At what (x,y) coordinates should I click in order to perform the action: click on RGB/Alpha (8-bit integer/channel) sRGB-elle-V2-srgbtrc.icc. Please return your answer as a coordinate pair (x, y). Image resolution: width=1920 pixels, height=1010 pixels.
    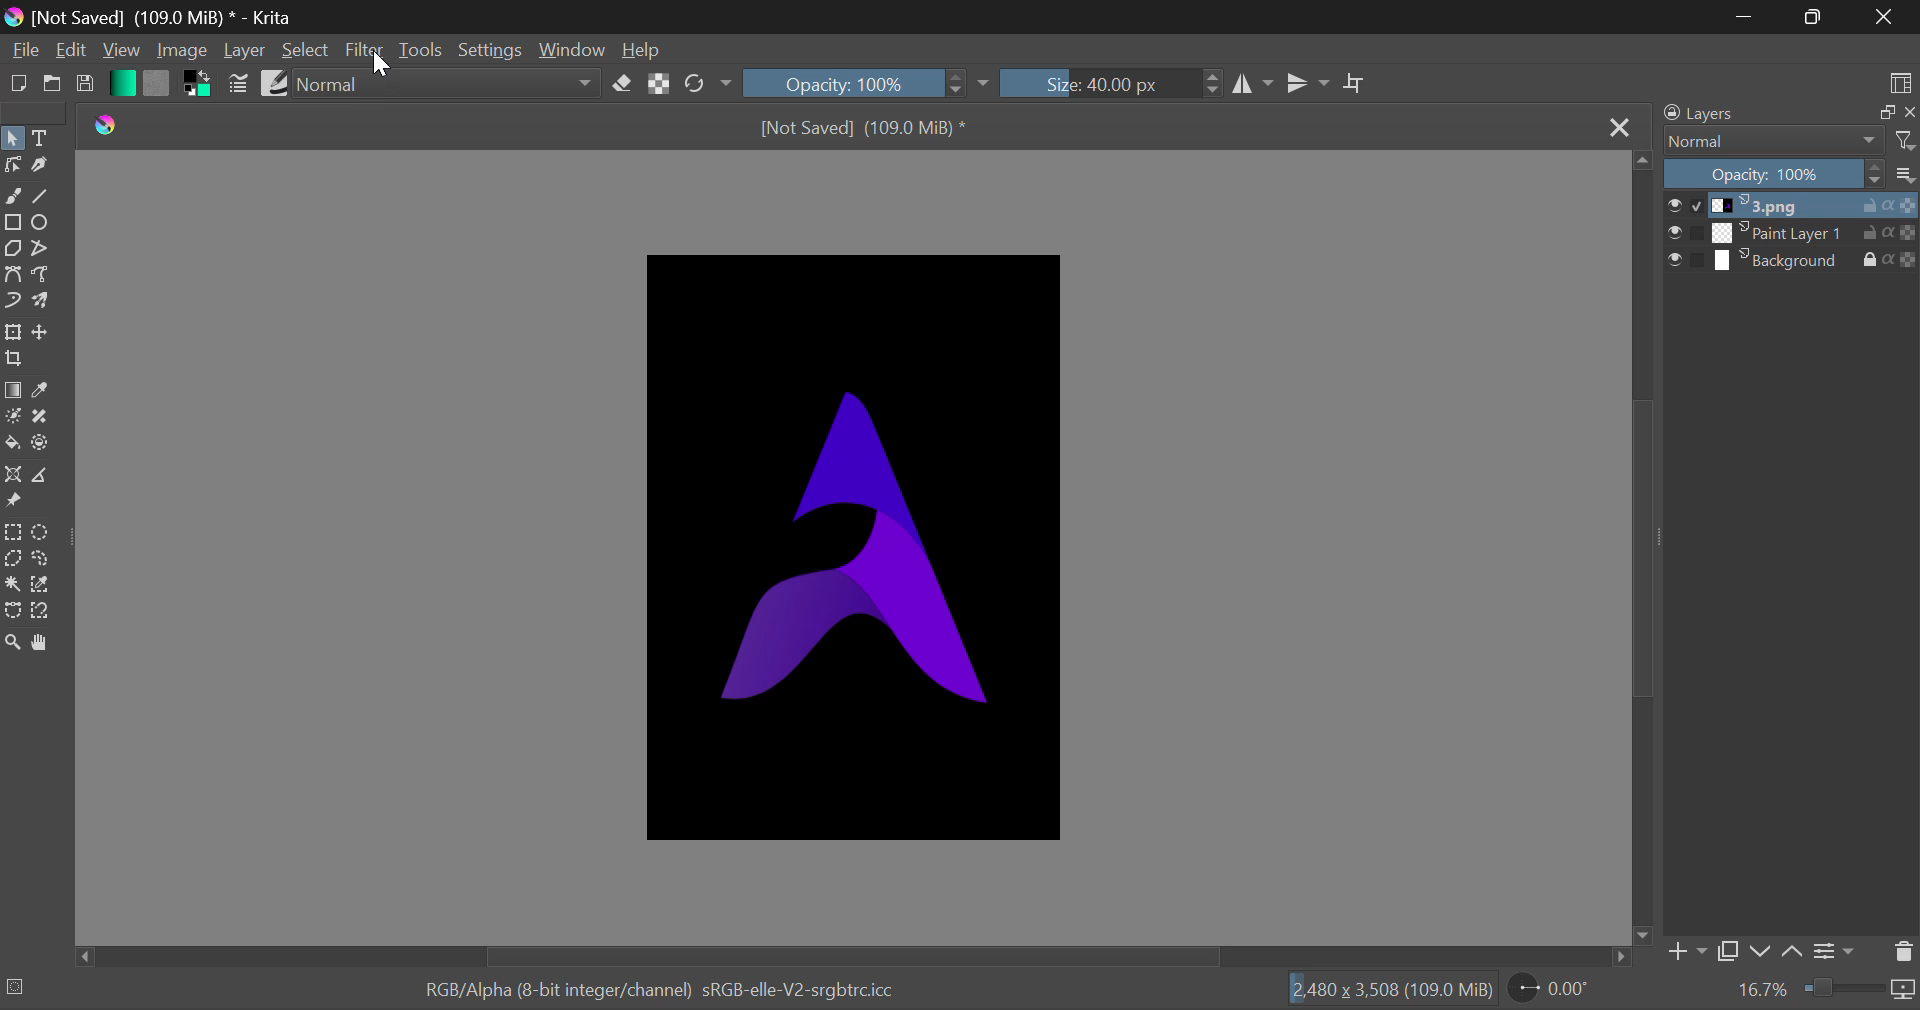
    Looking at the image, I should click on (660, 990).